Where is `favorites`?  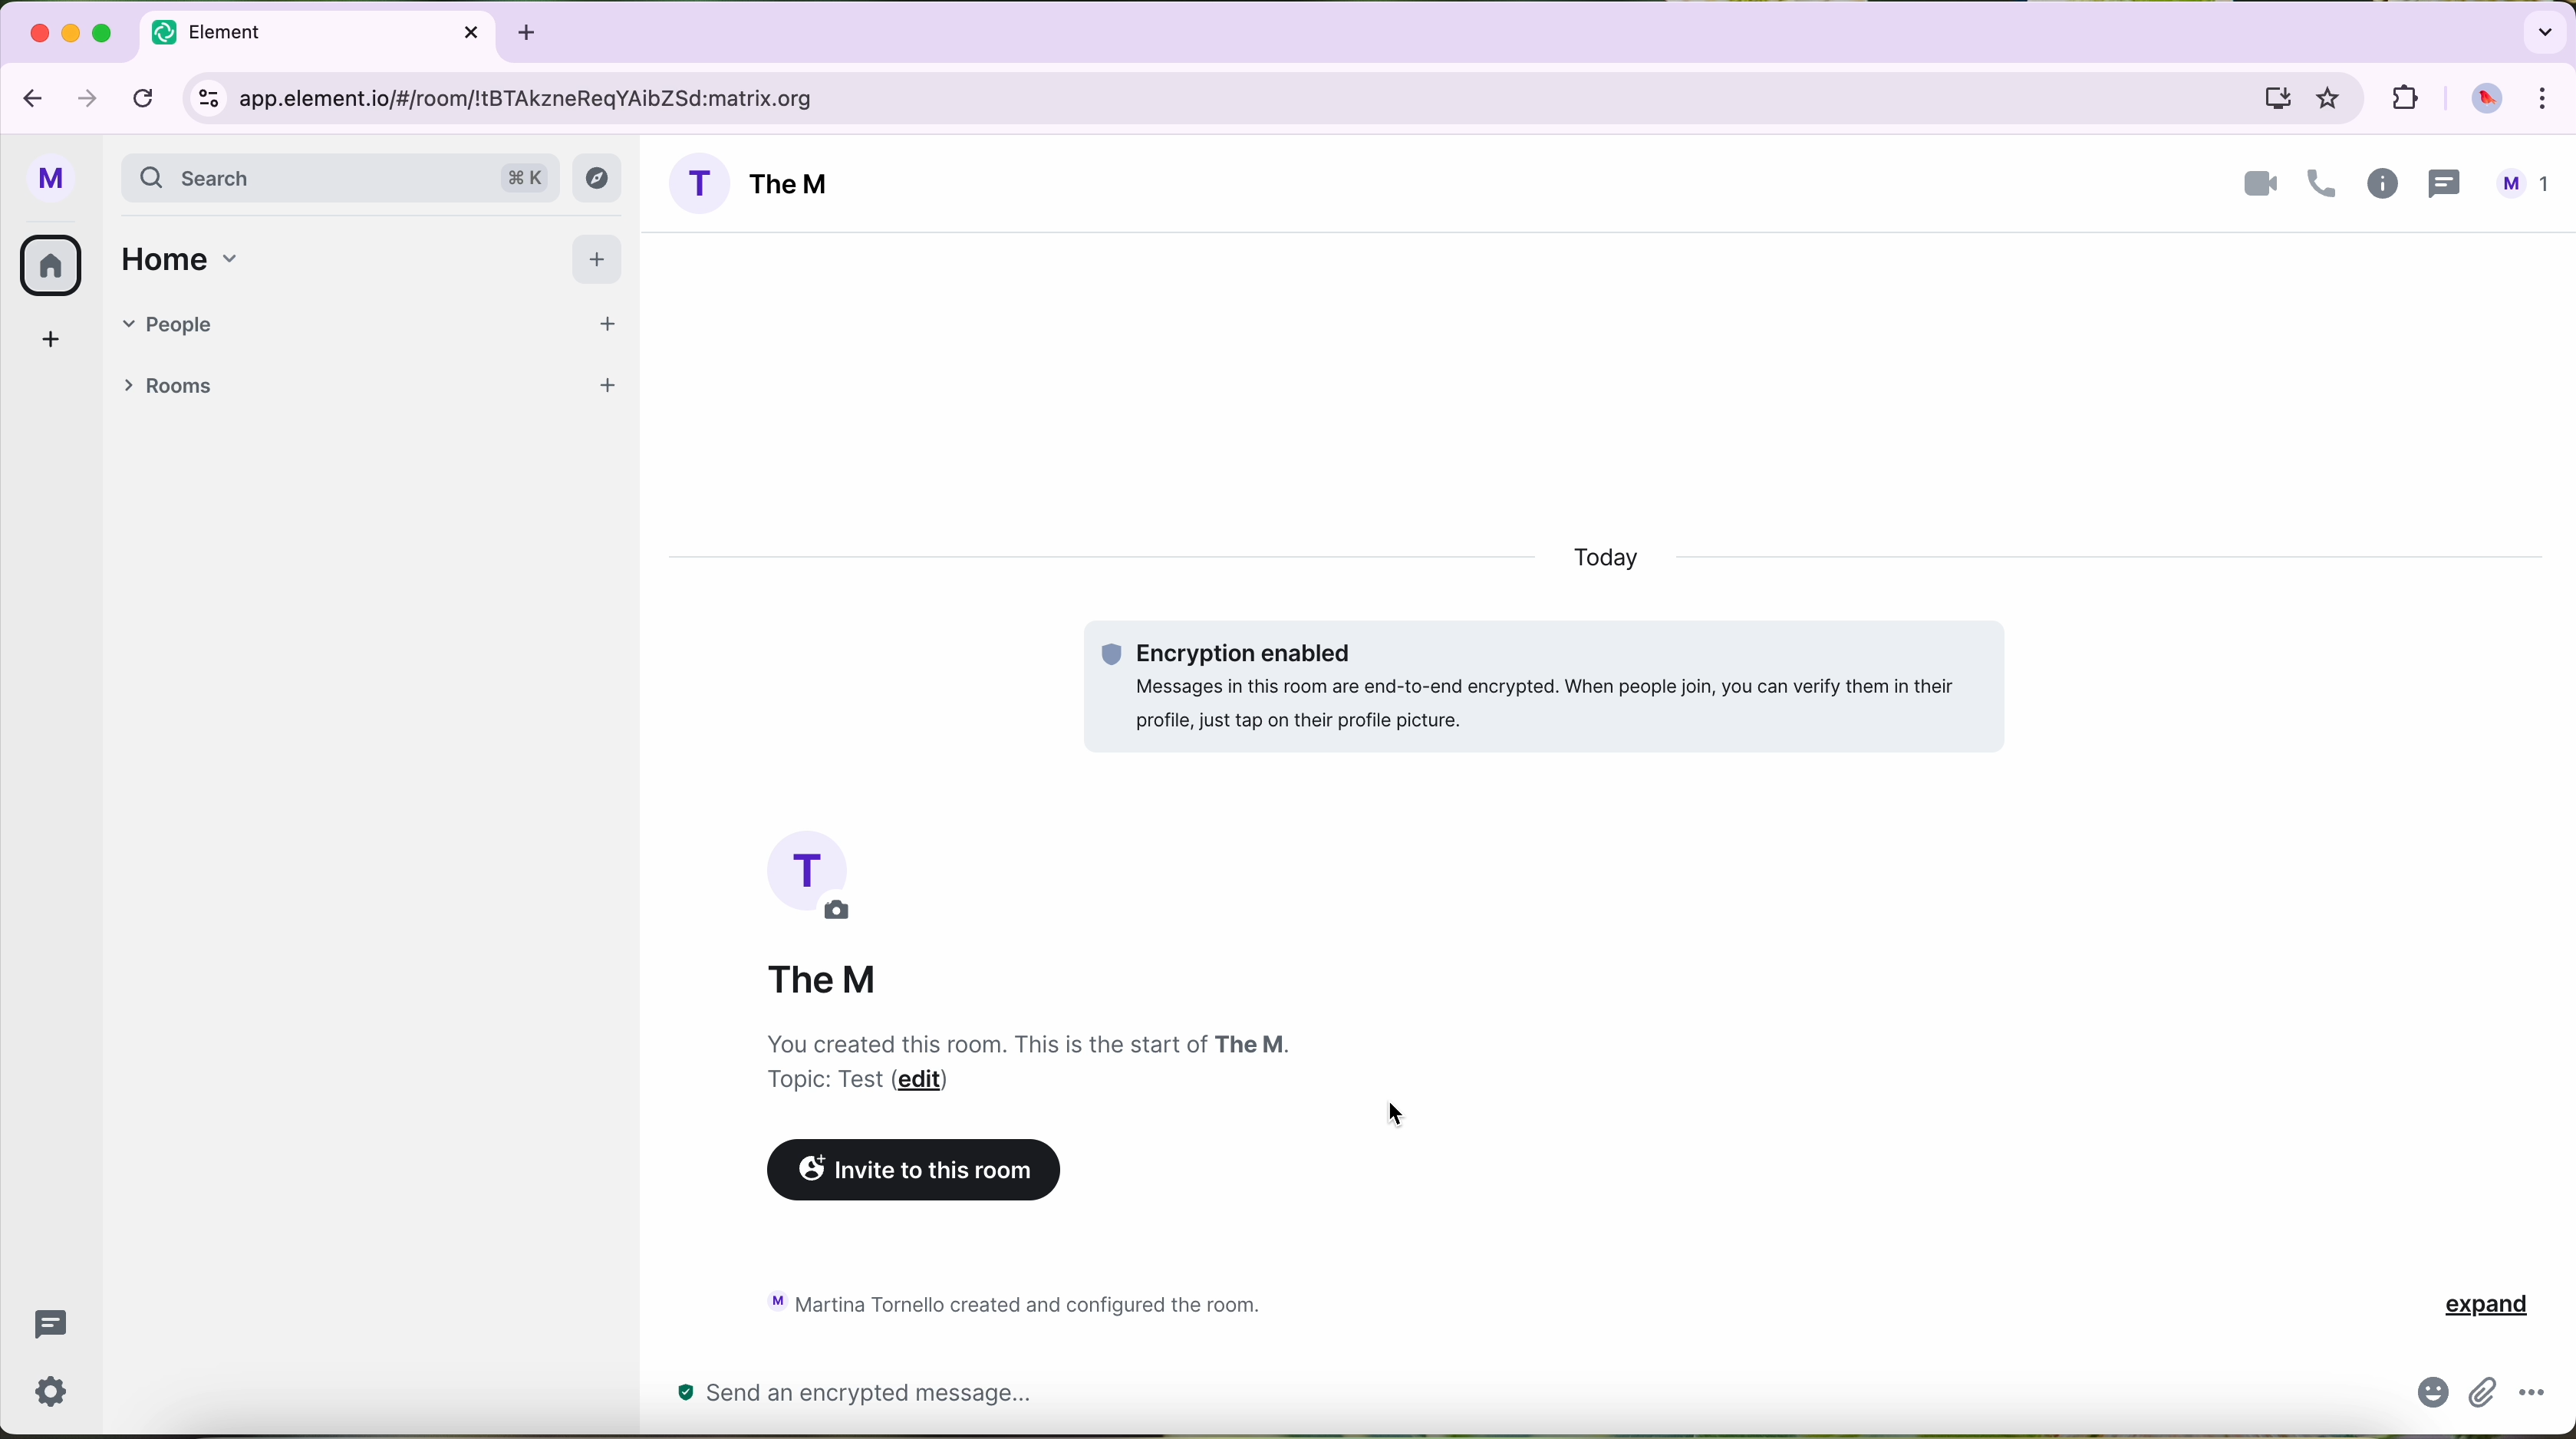 favorites is located at coordinates (2333, 99).